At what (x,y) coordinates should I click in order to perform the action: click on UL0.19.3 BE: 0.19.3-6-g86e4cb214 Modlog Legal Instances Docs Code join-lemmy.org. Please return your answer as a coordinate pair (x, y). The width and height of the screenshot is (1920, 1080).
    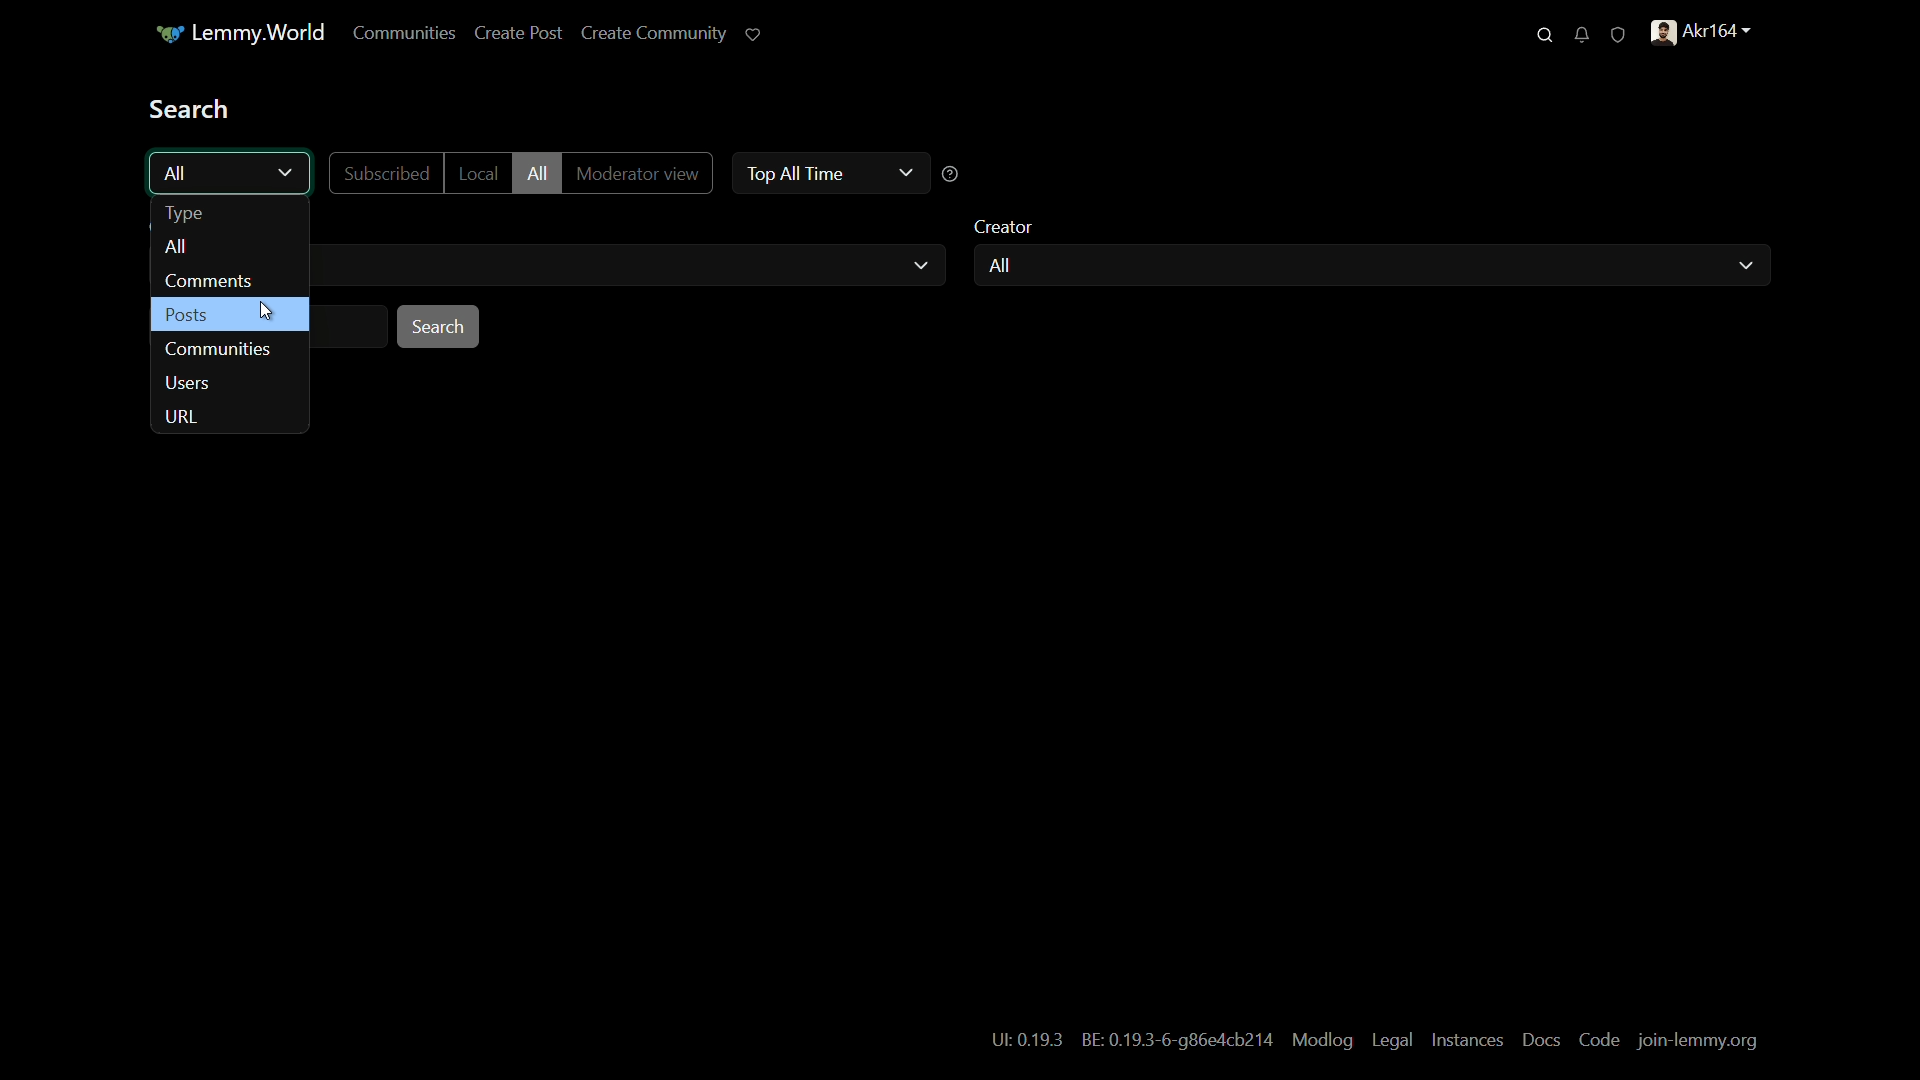
    Looking at the image, I should click on (1375, 1039).